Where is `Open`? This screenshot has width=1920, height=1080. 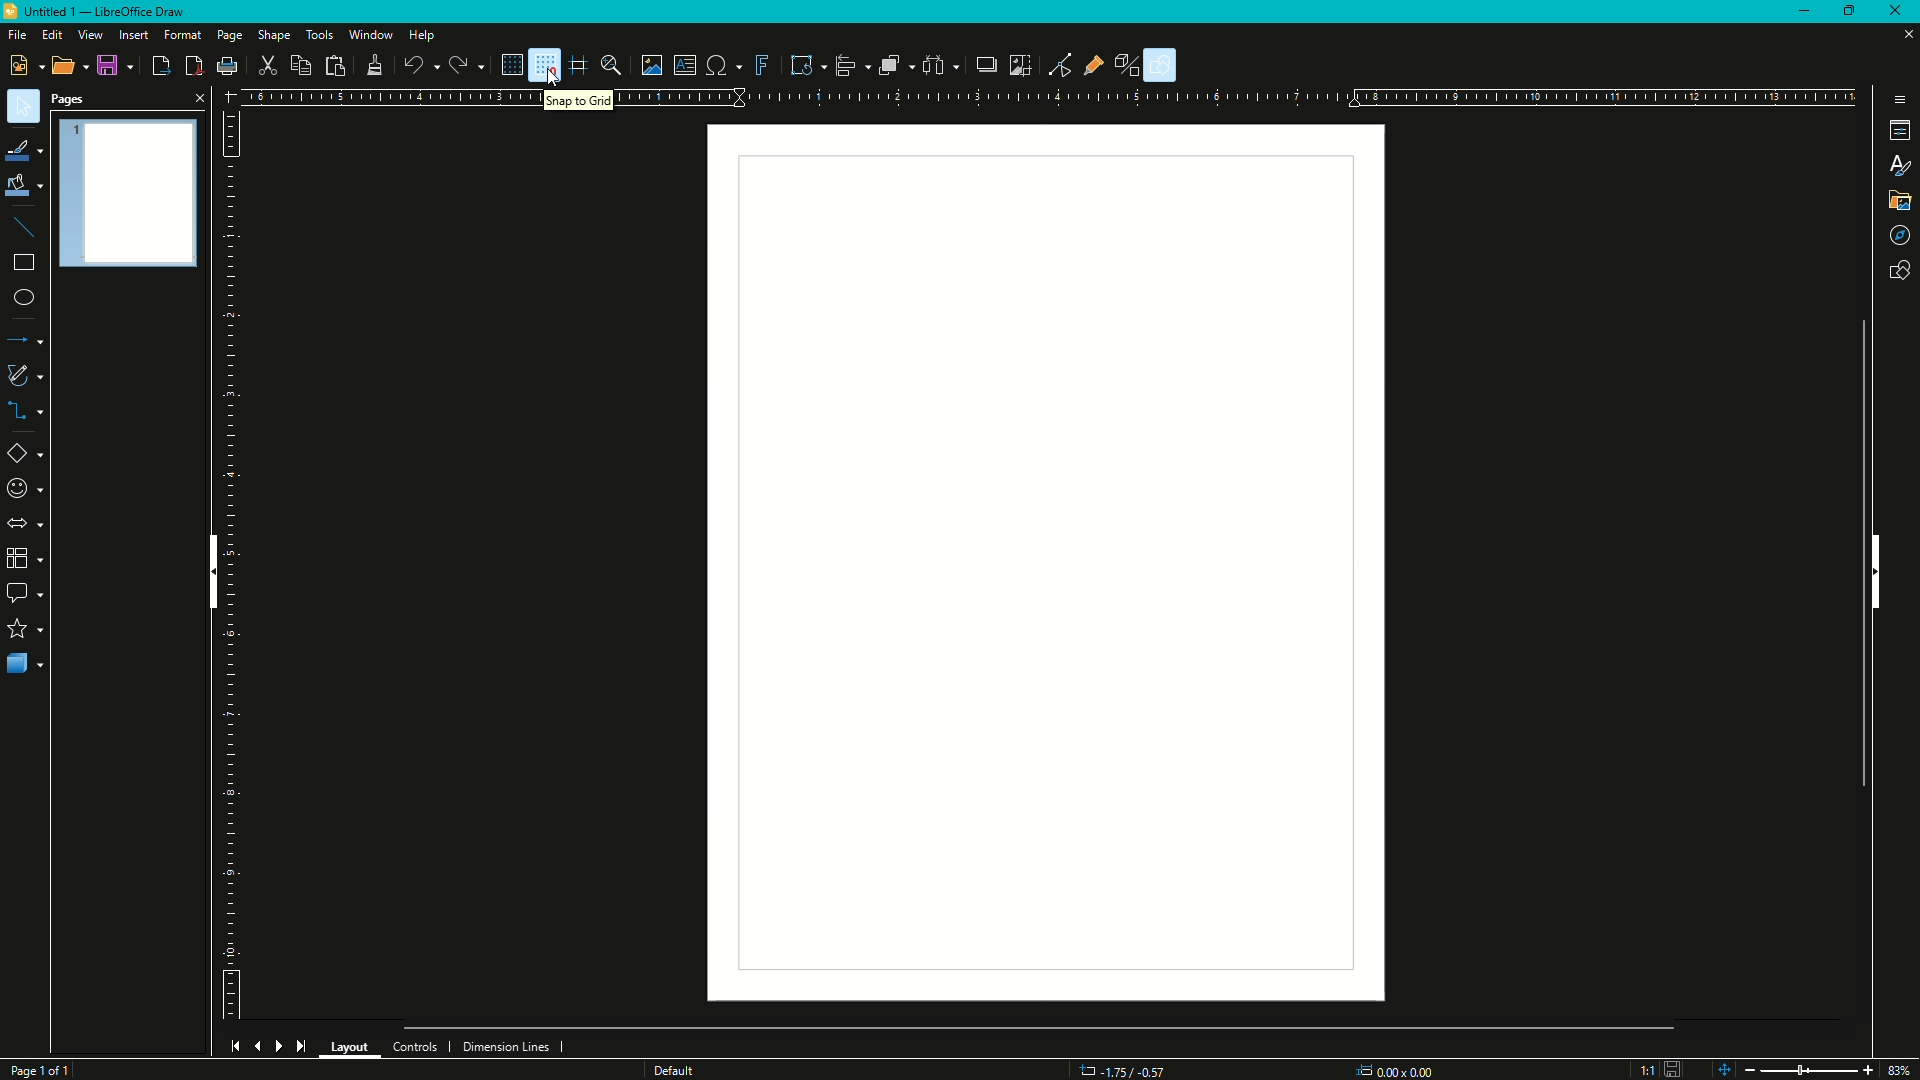 Open is located at coordinates (65, 65).